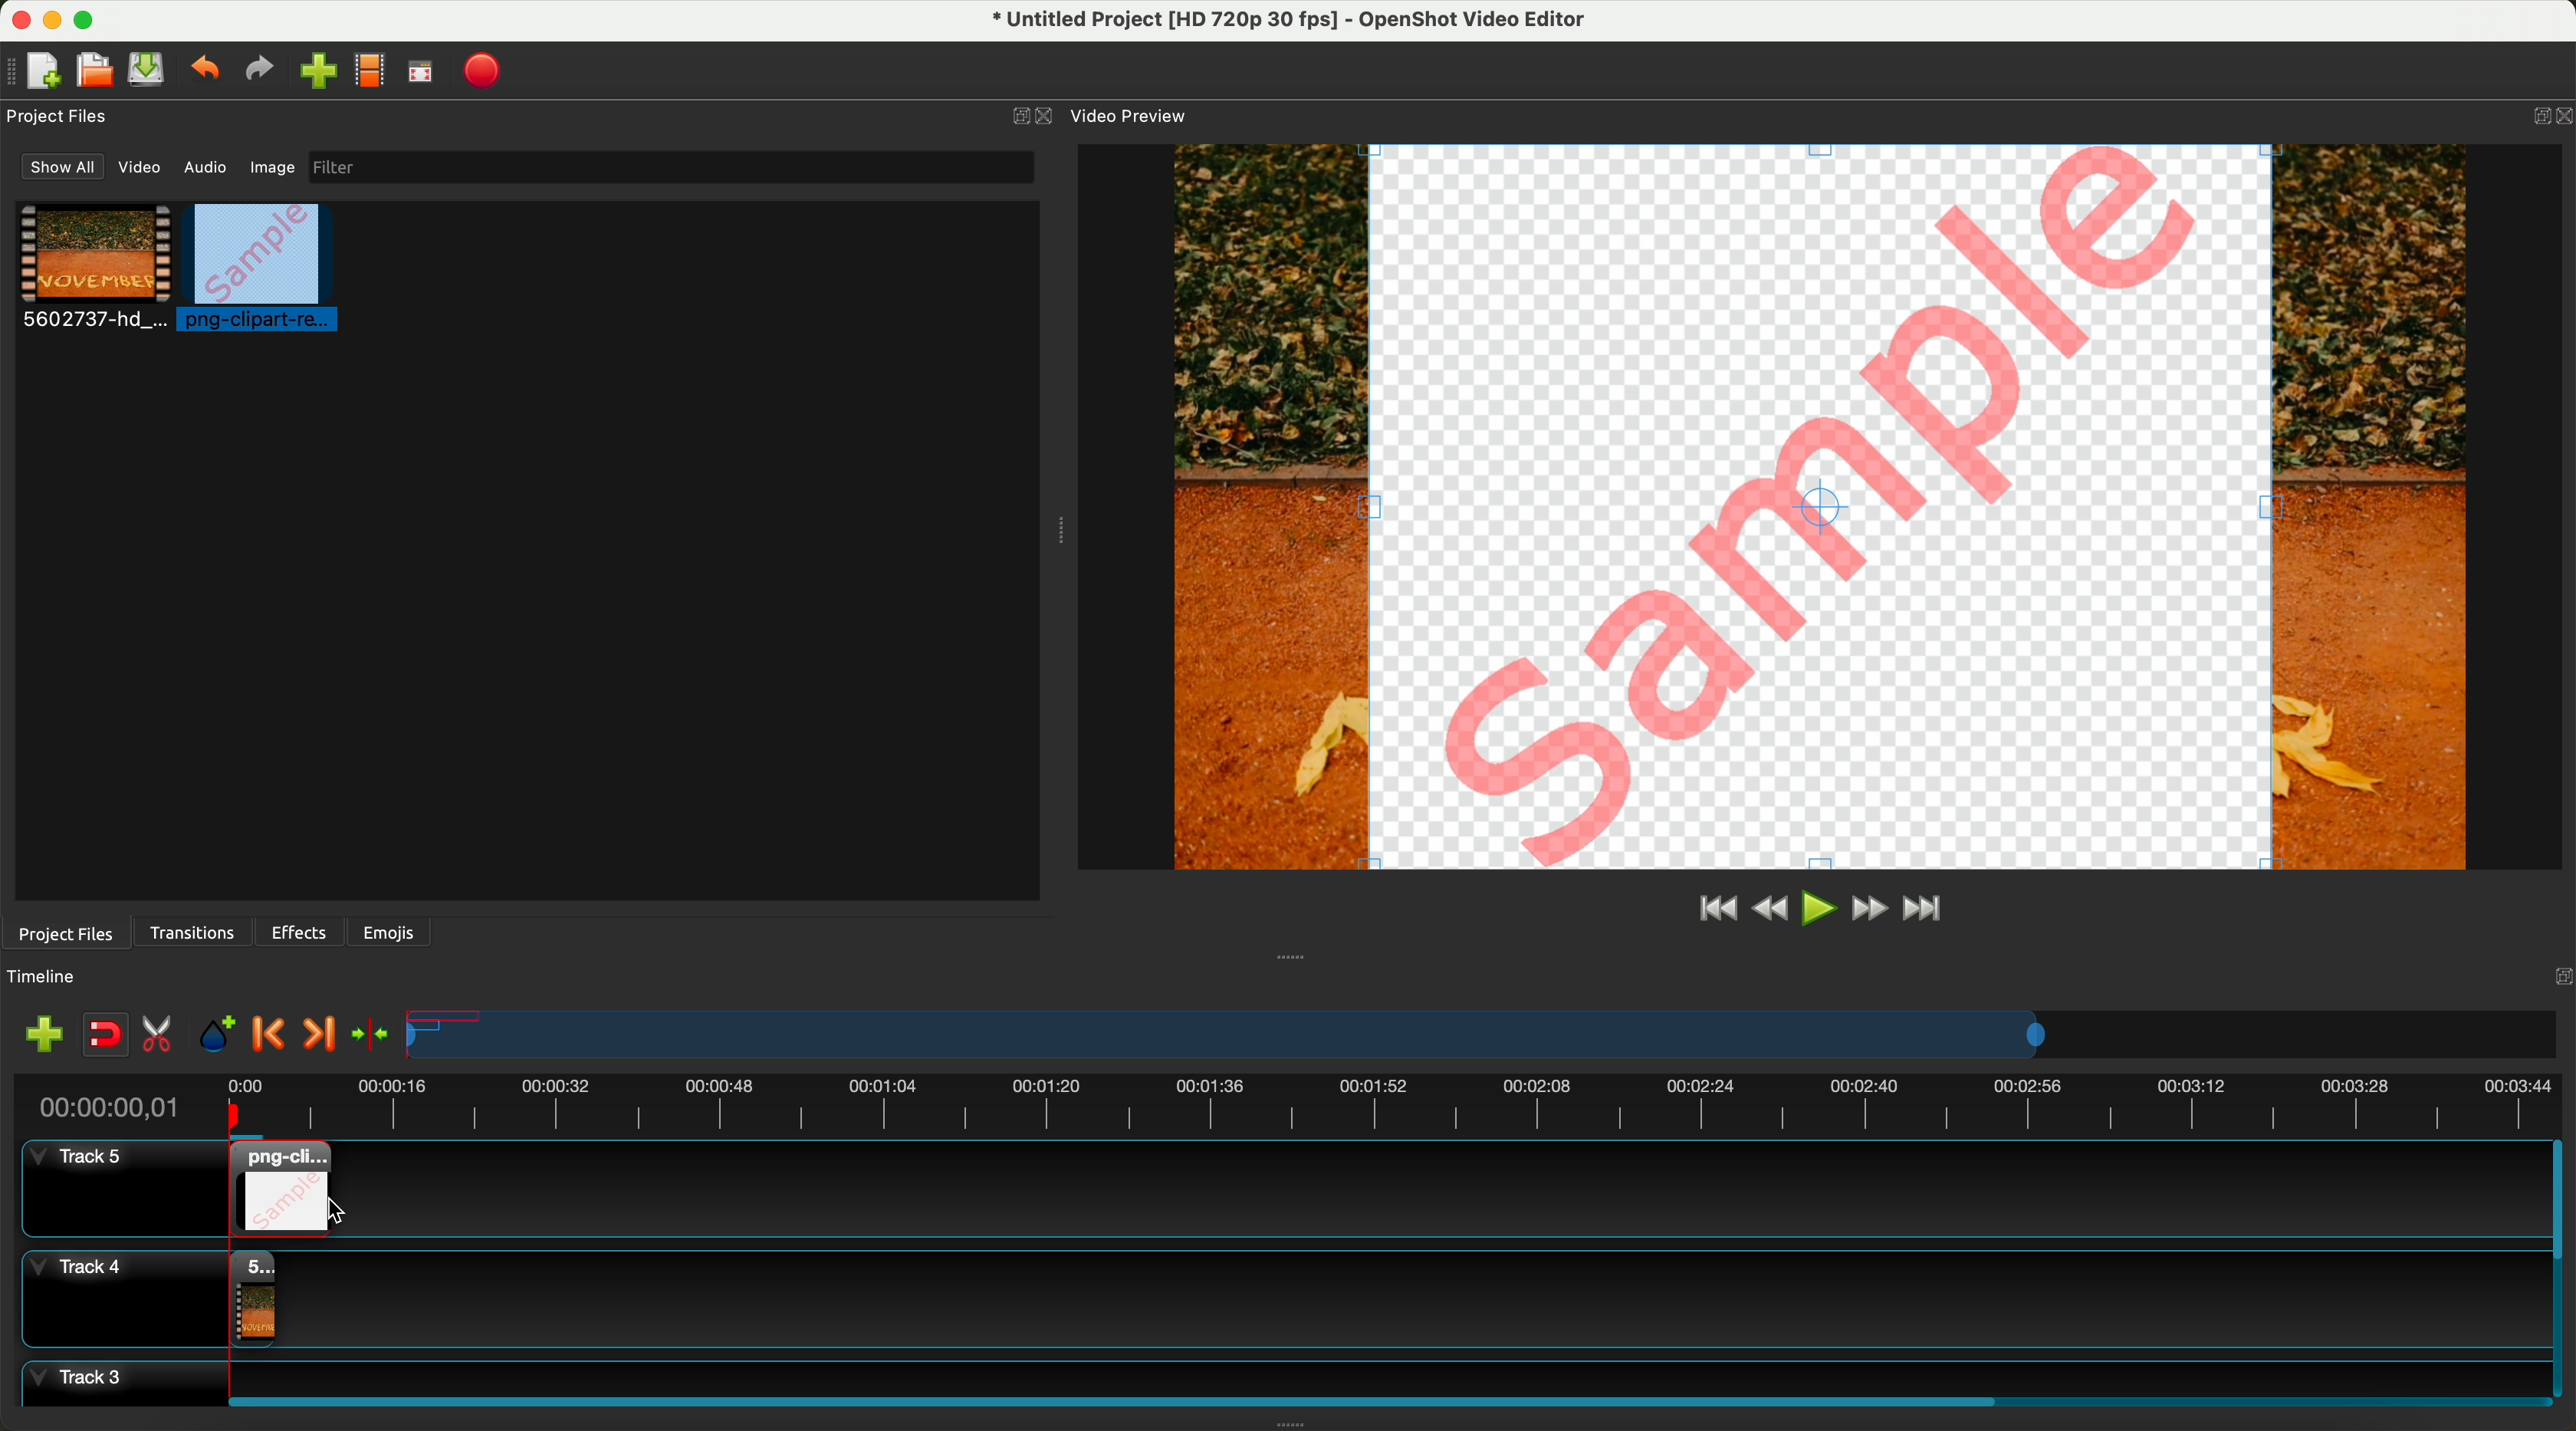 The width and height of the screenshot is (2576, 1431). I want to click on click on image, so click(264, 270).